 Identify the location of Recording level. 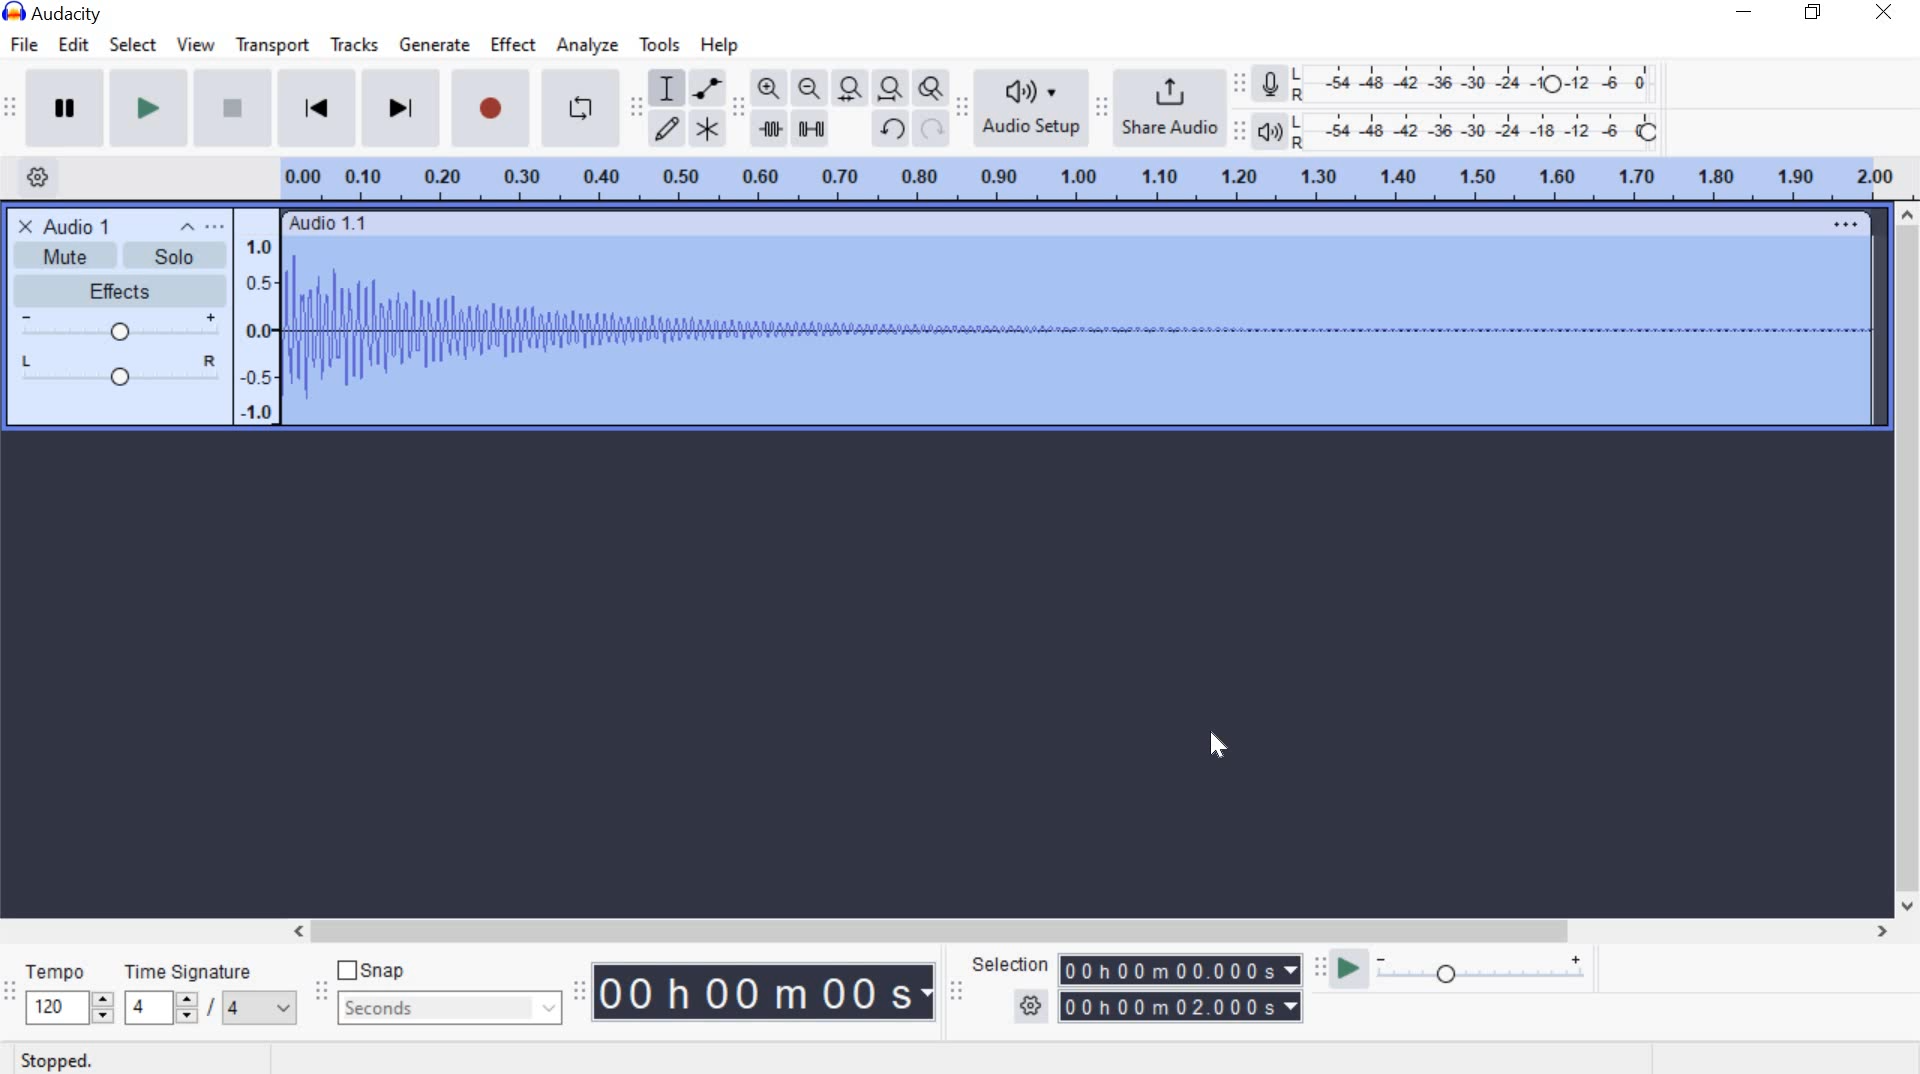
(1482, 78).